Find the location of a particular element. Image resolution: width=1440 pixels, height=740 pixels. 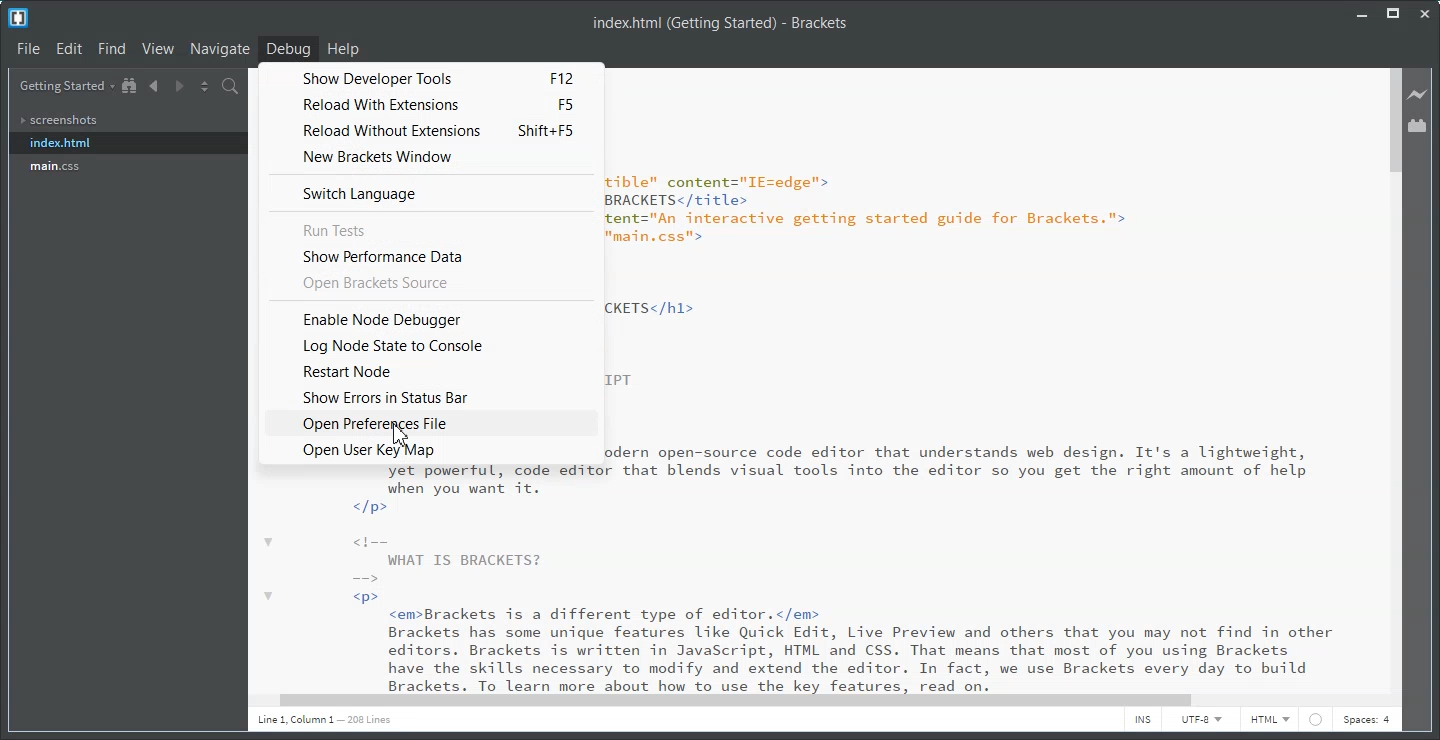

Reload with Extensions is located at coordinates (429, 102).